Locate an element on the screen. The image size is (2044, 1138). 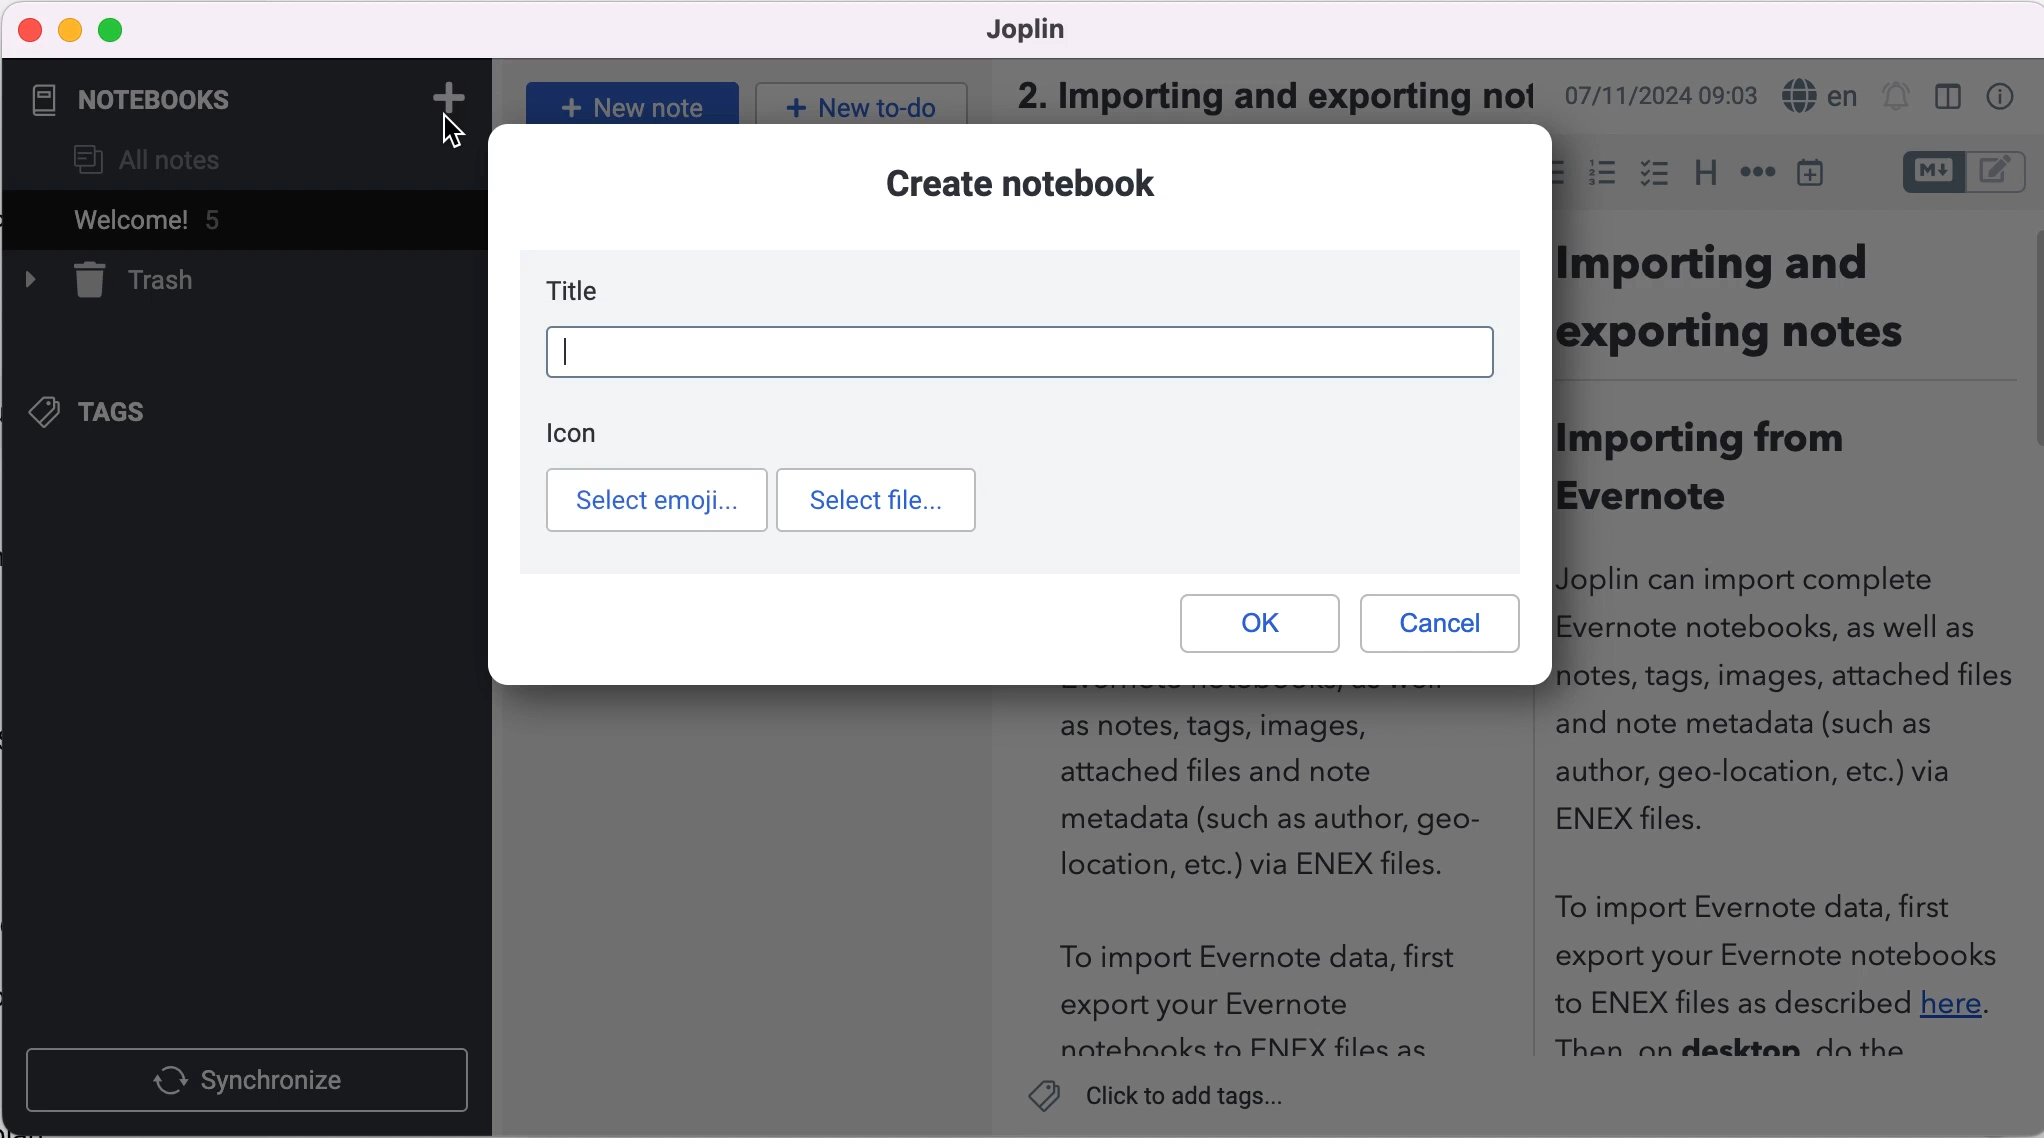
all notes is located at coordinates (147, 162).